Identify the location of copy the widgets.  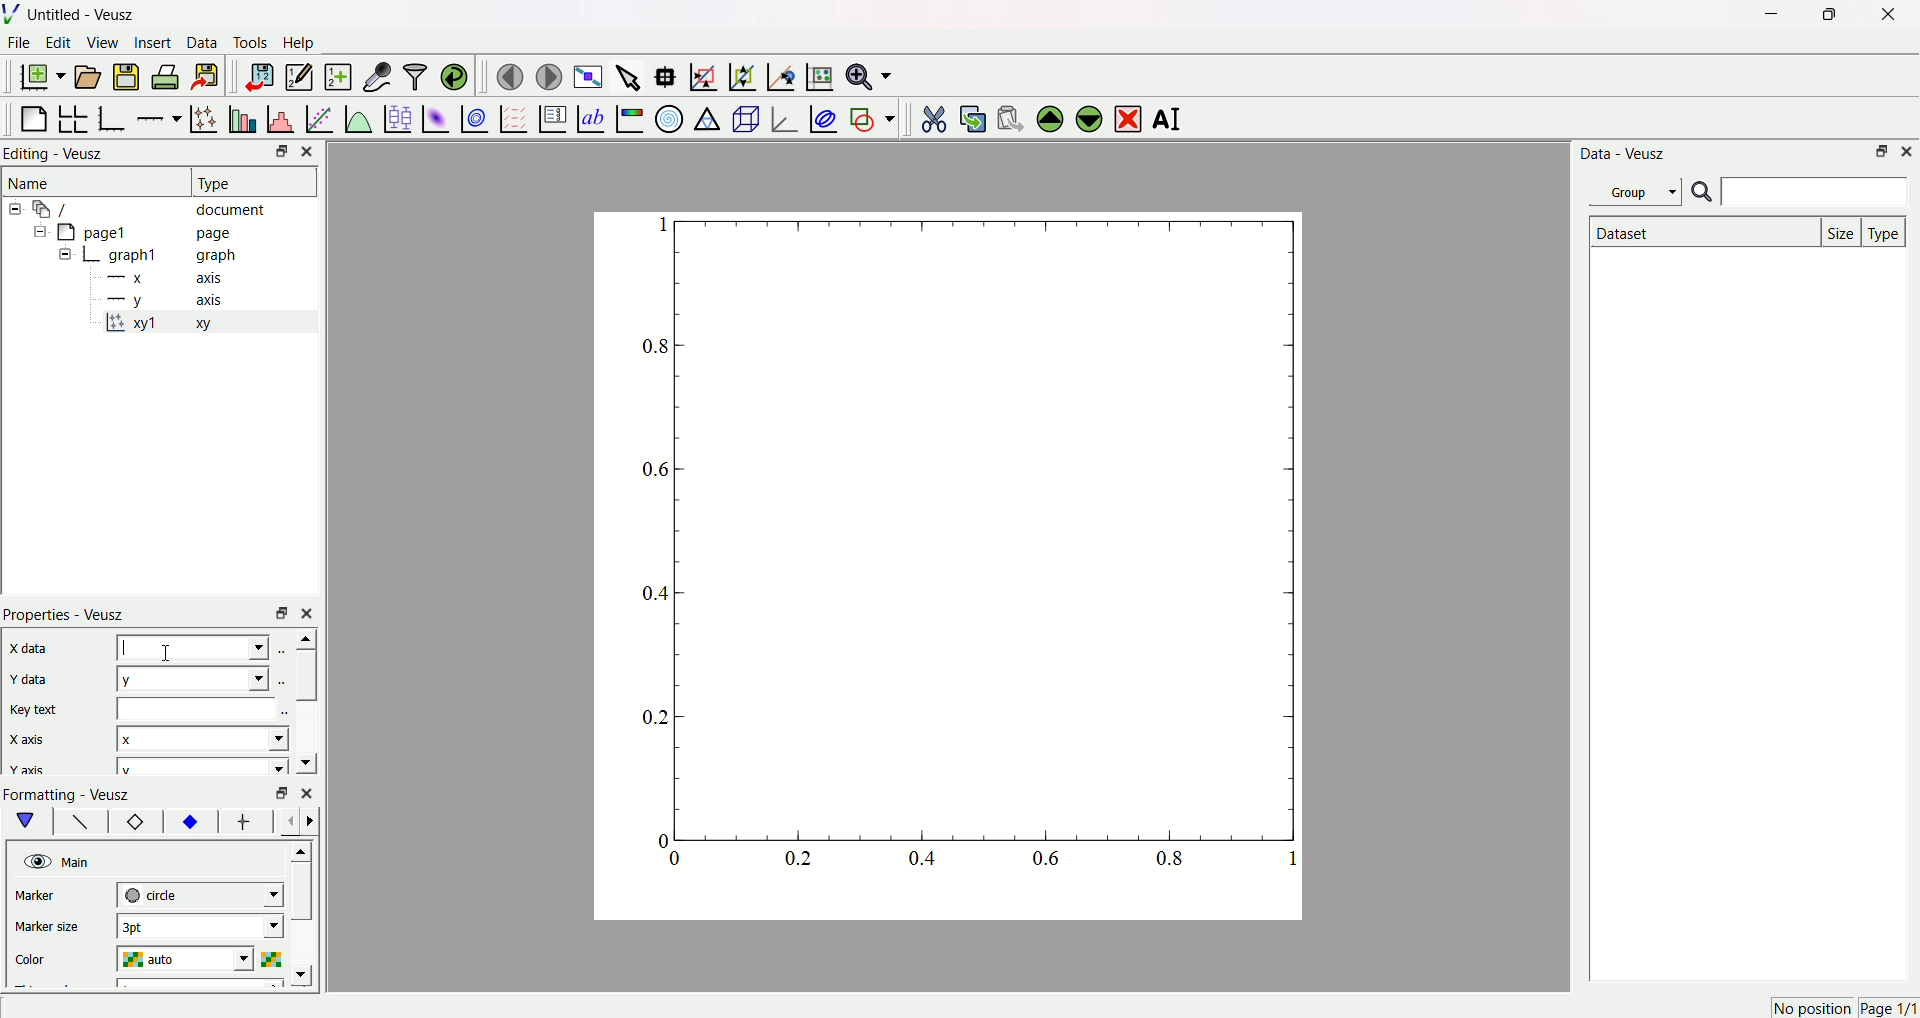
(972, 116).